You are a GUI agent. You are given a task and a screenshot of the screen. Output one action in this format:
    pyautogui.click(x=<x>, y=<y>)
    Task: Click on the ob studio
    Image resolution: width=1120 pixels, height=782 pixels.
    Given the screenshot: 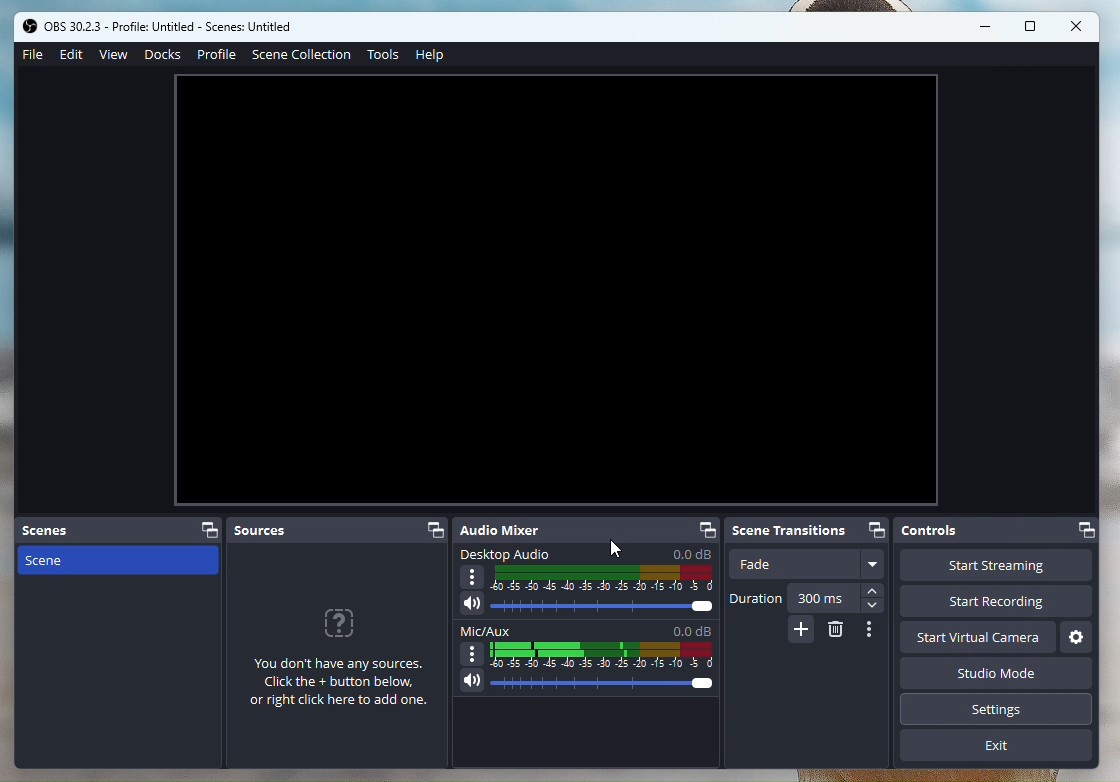 What is the action you would take?
    pyautogui.click(x=171, y=27)
    